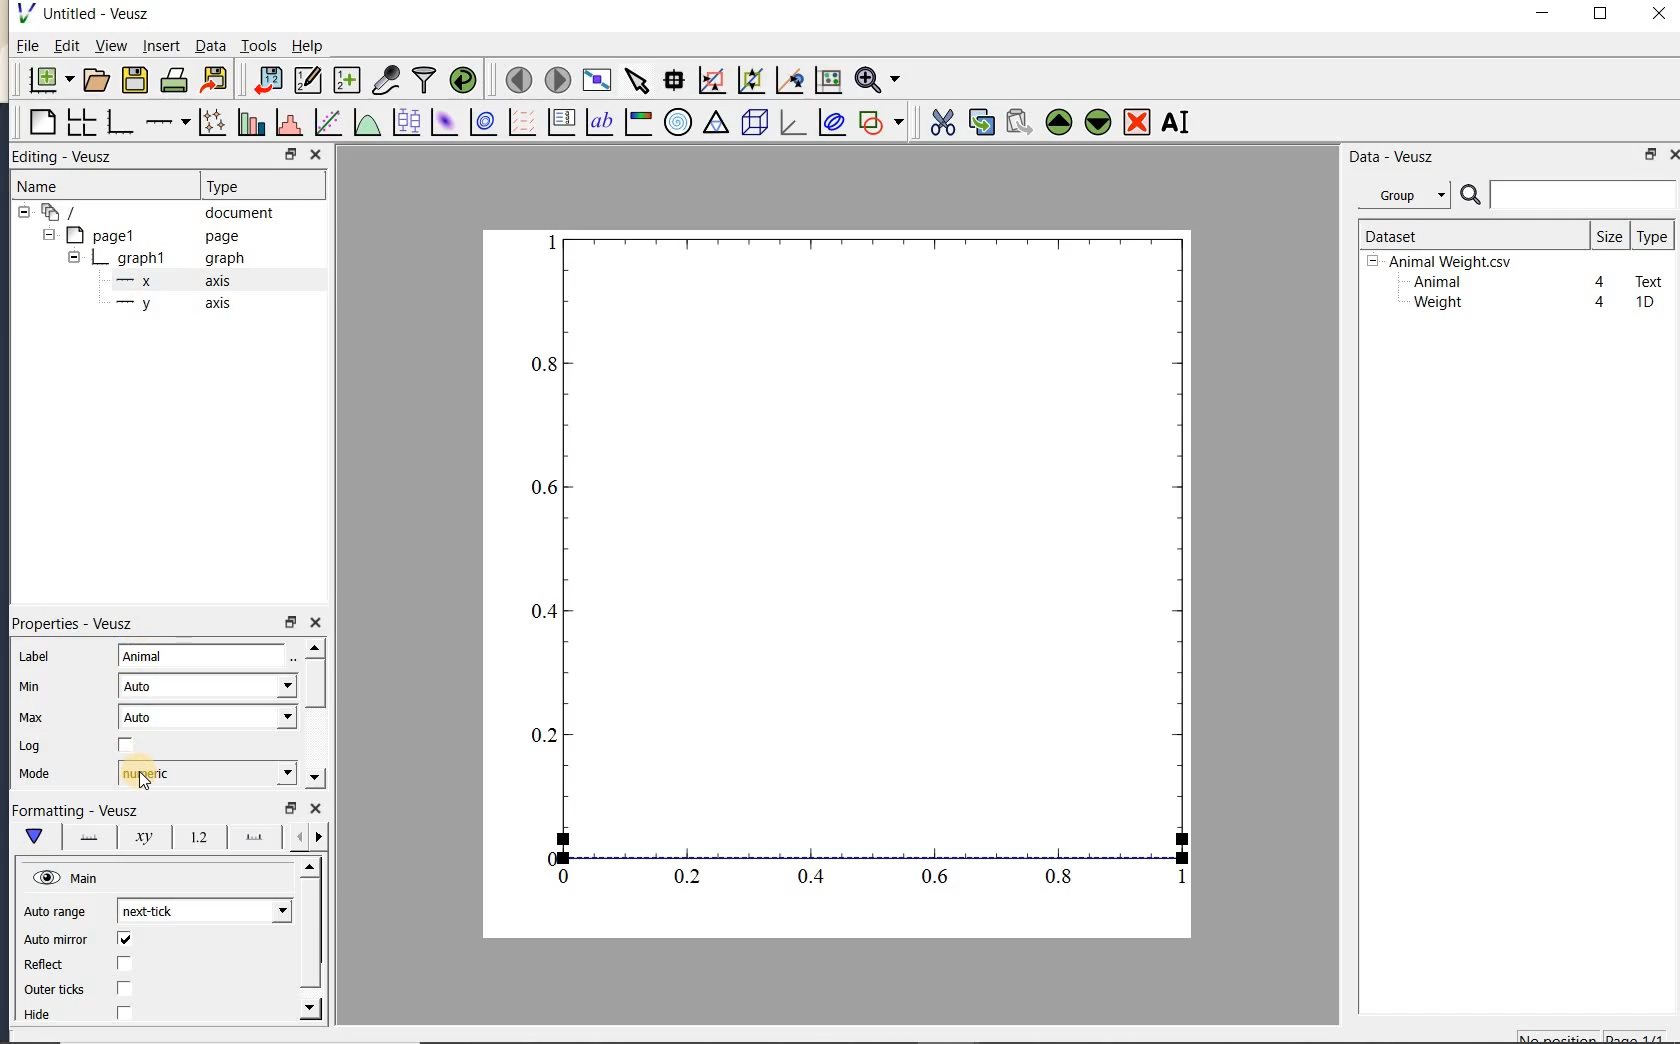 The width and height of the screenshot is (1680, 1044). What do you see at coordinates (315, 154) in the screenshot?
I see `CLOSE` at bounding box center [315, 154].